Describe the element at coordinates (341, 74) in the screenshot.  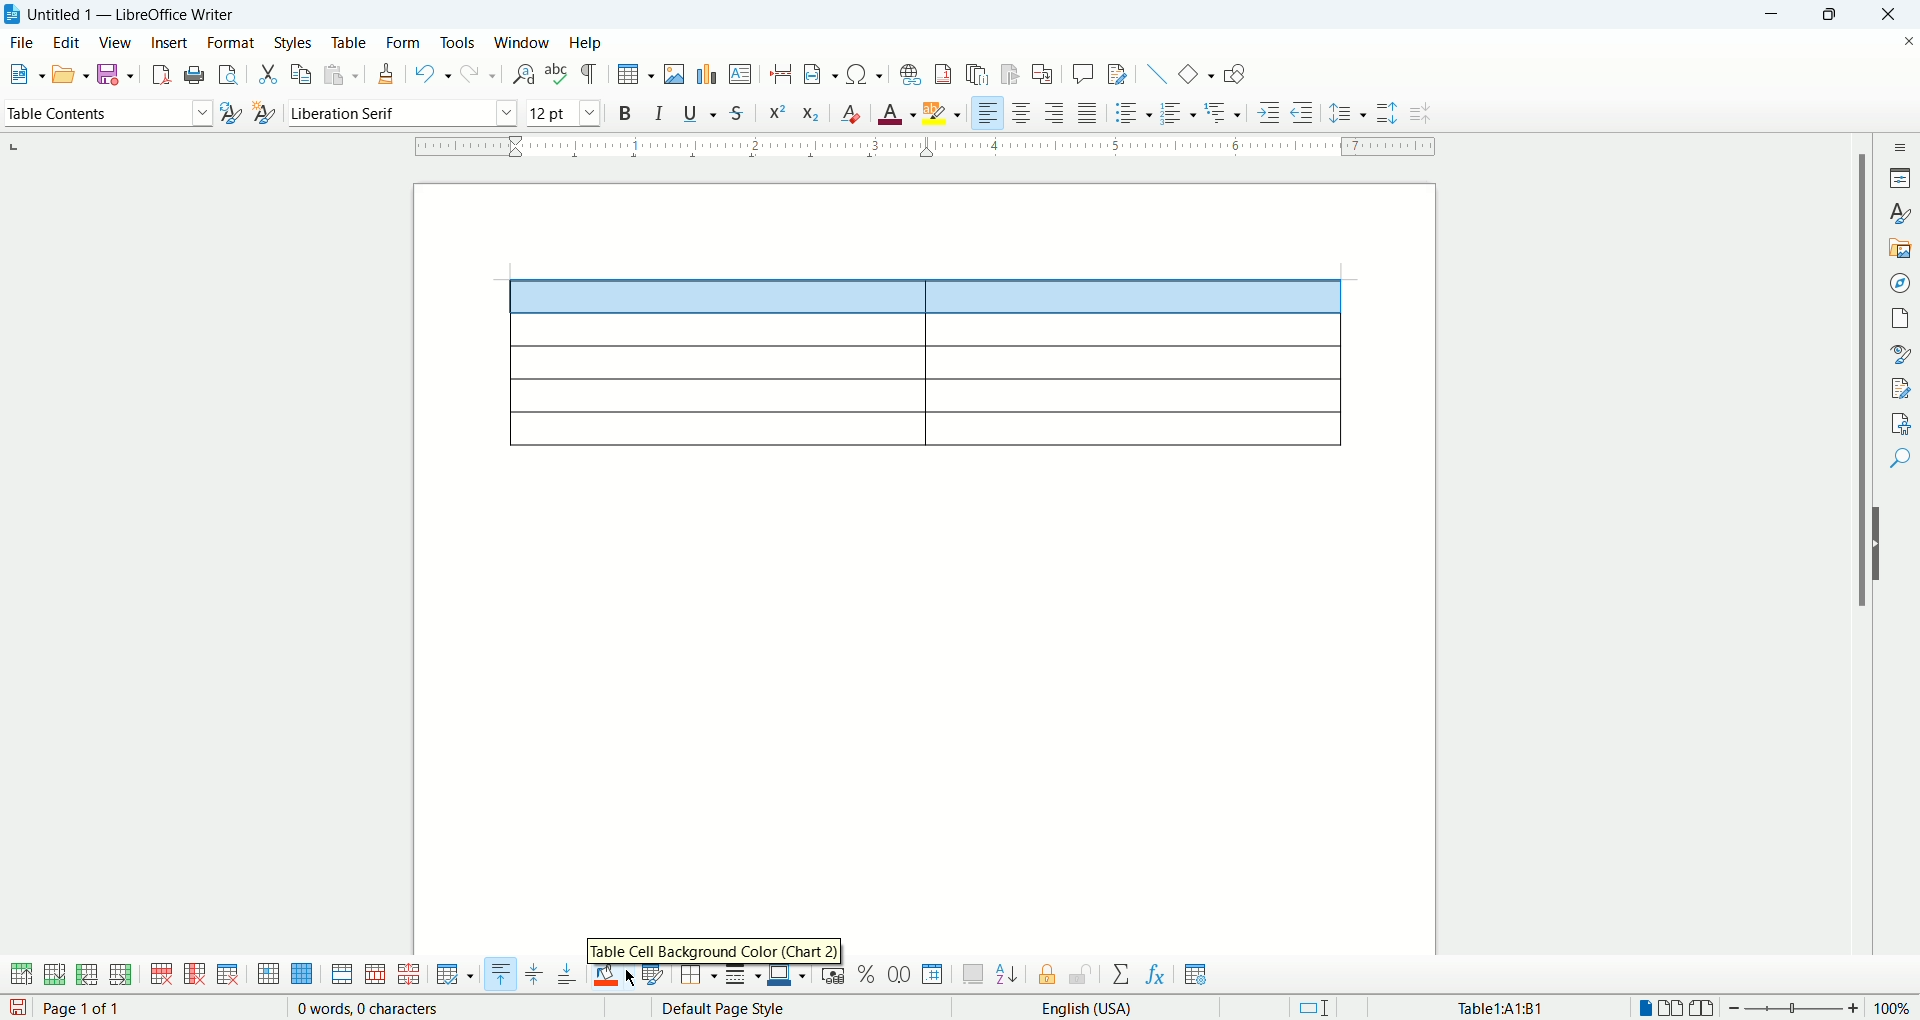
I see `paste` at that location.